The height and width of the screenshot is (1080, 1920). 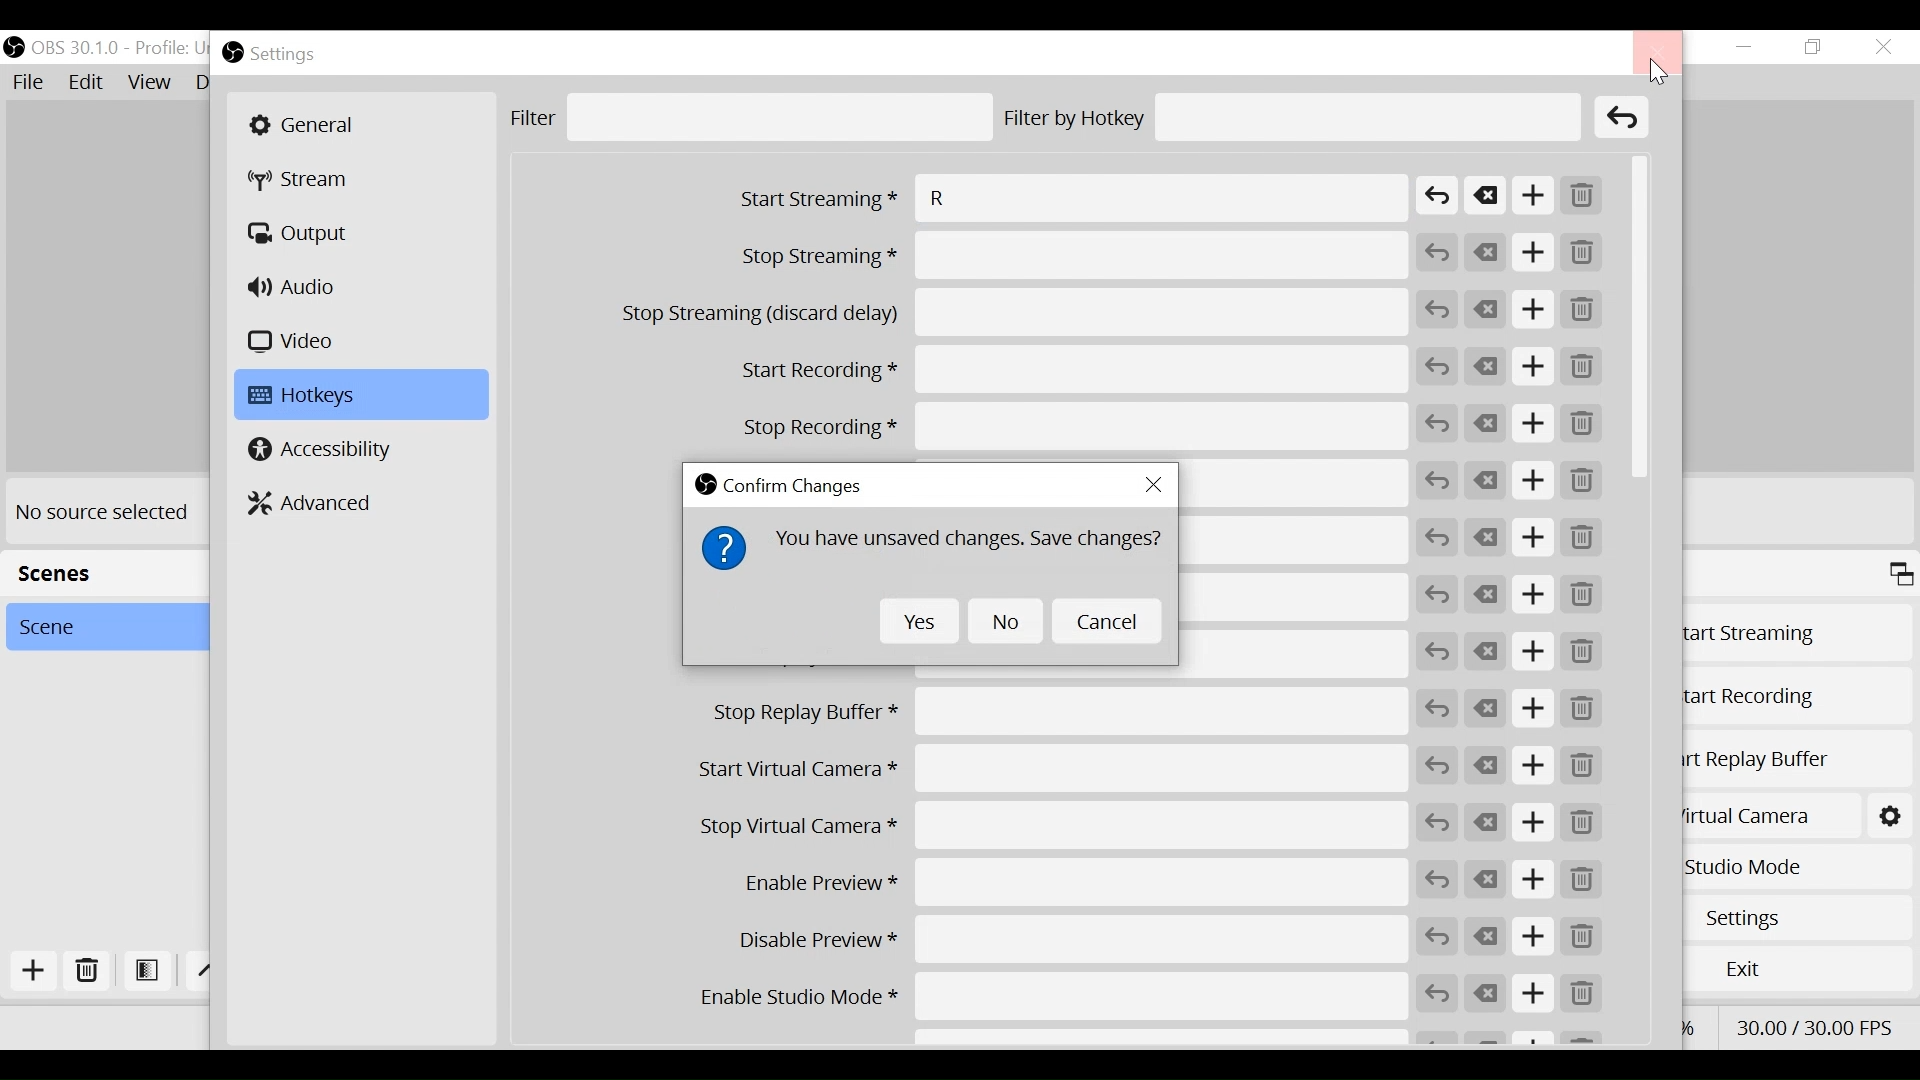 What do you see at coordinates (305, 234) in the screenshot?
I see `Output` at bounding box center [305, 234].